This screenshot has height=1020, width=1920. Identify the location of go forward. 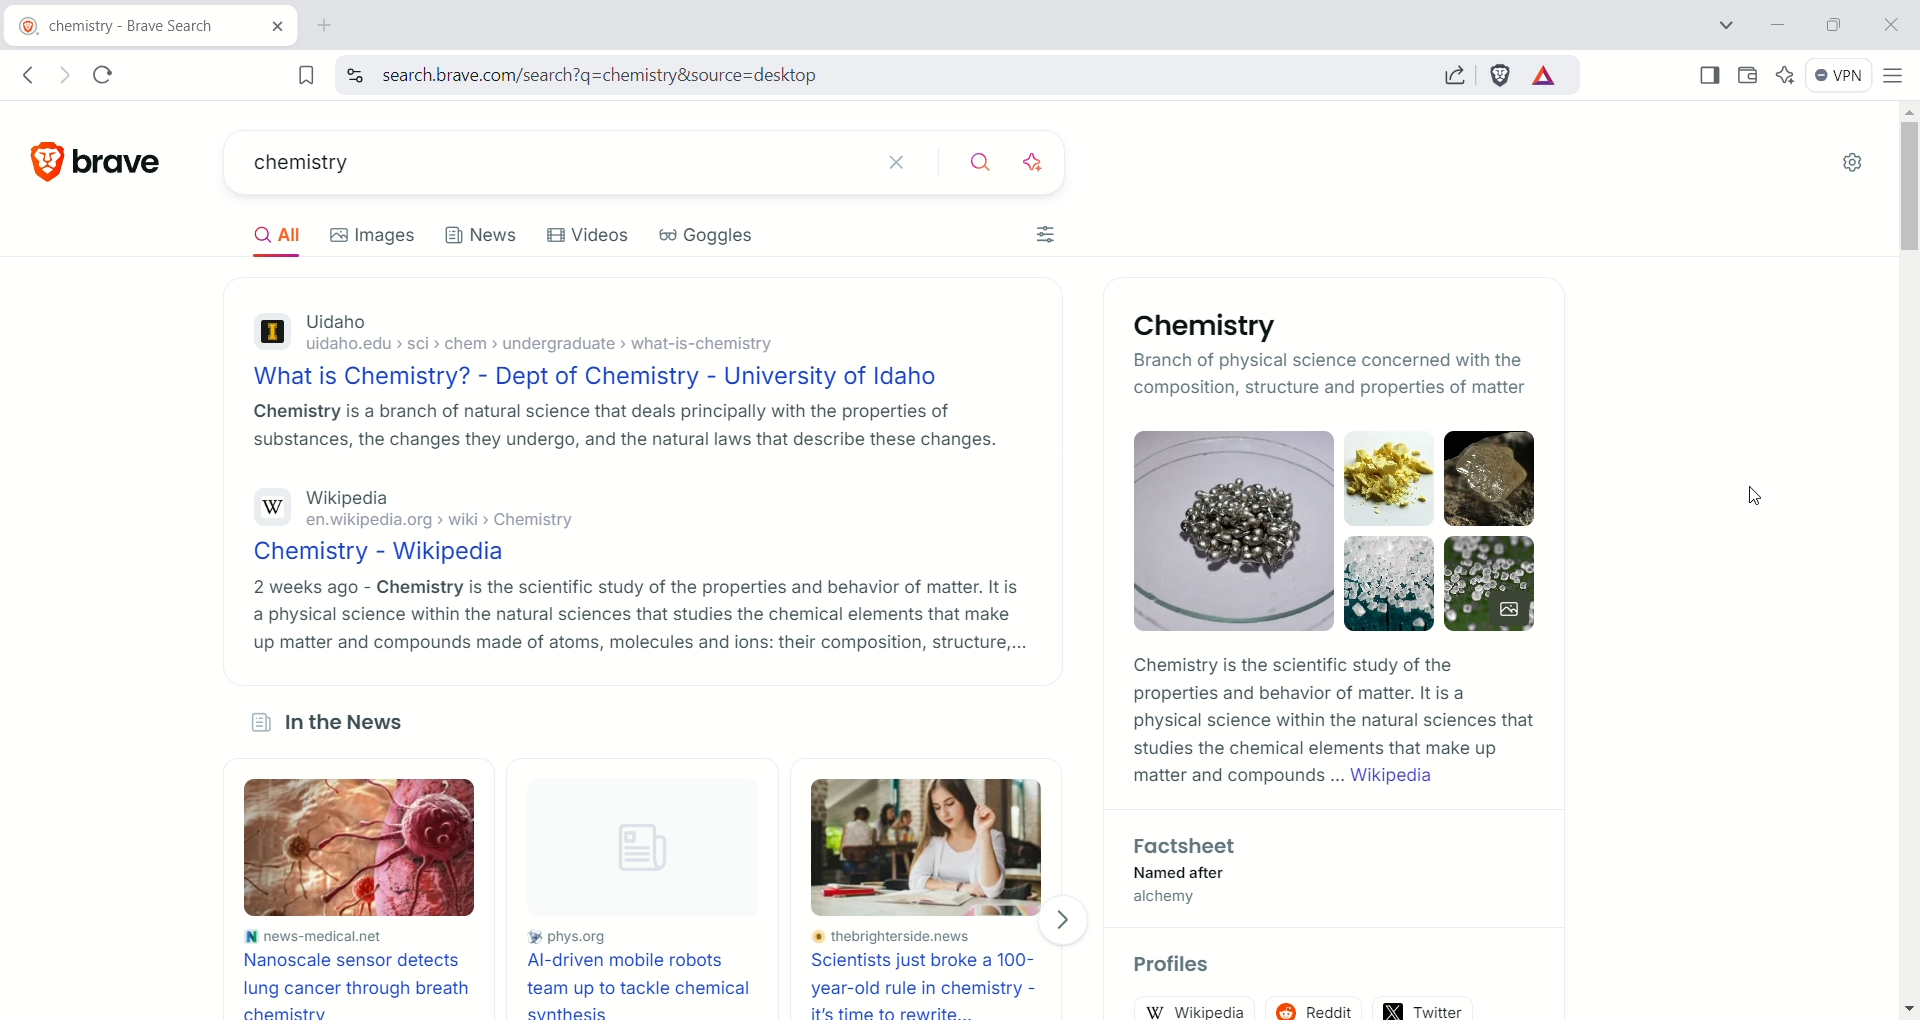
(61, 76).